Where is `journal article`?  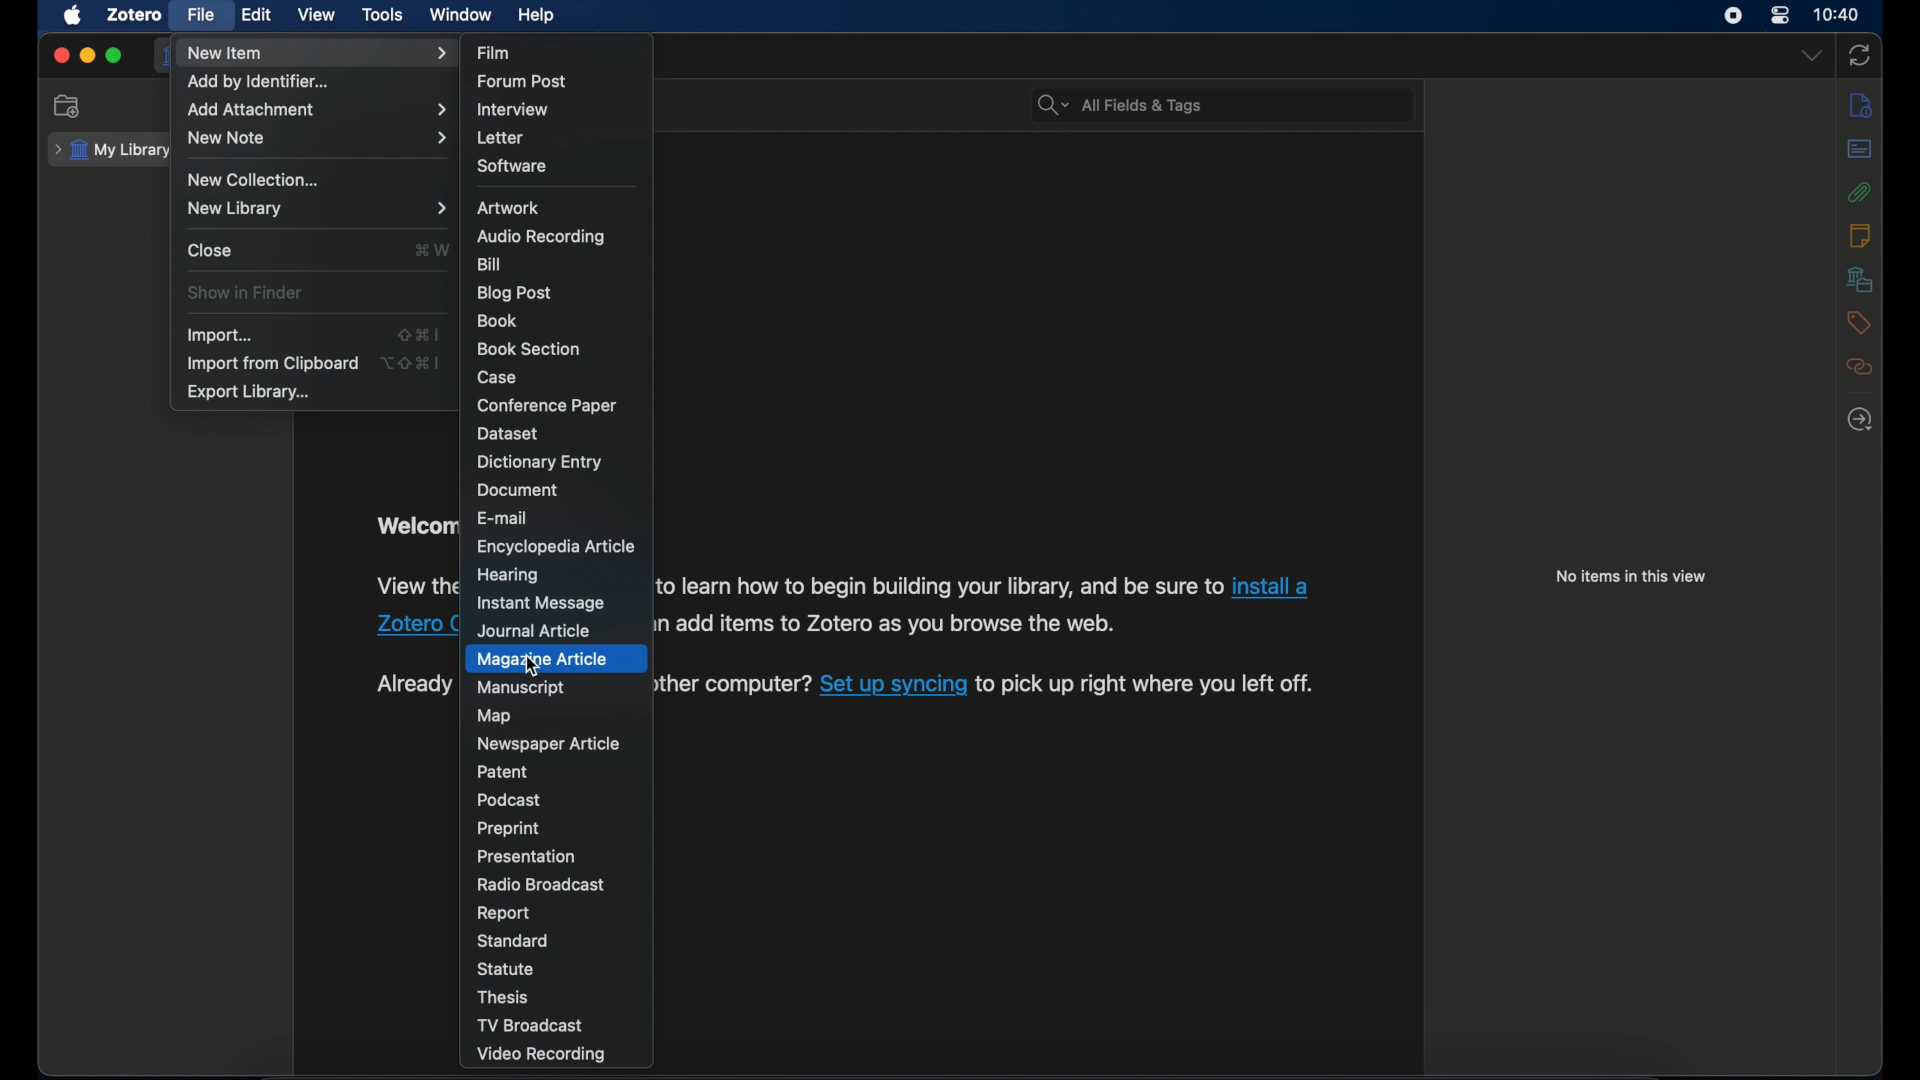
journal article is located at coordinates (539, 630).